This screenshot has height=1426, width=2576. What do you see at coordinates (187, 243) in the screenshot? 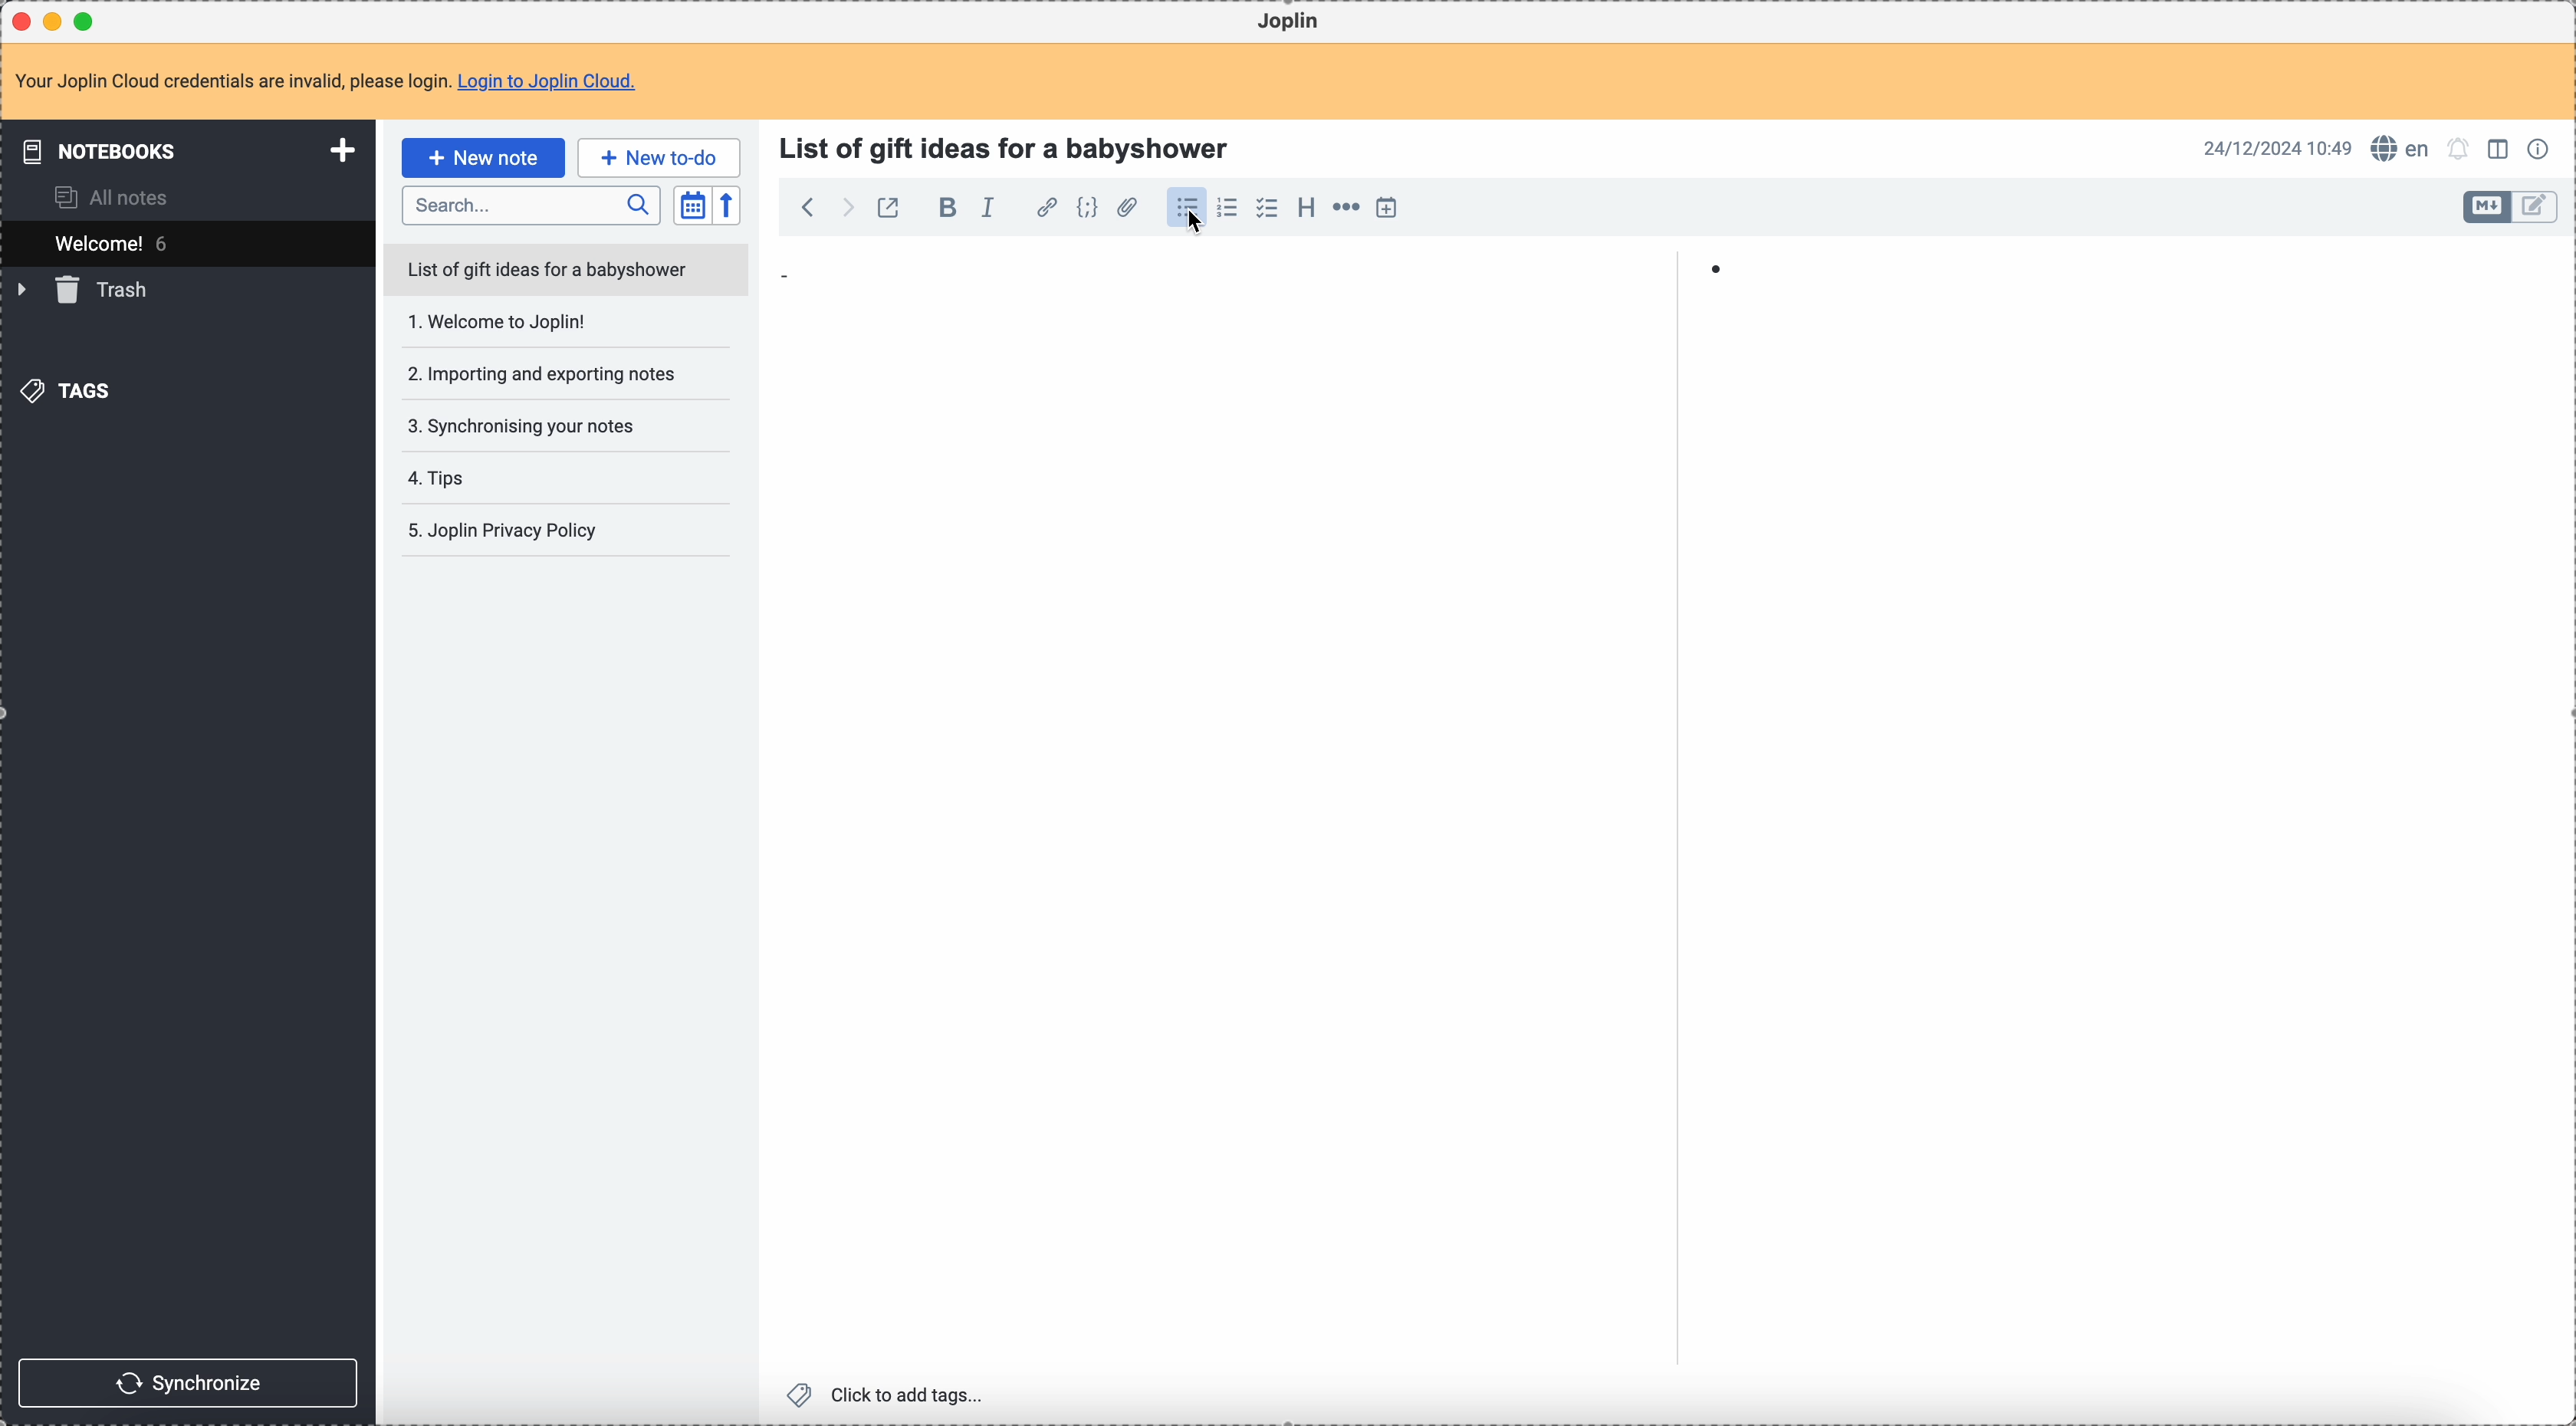
I see `welcome` at bounding box center [187, 243].